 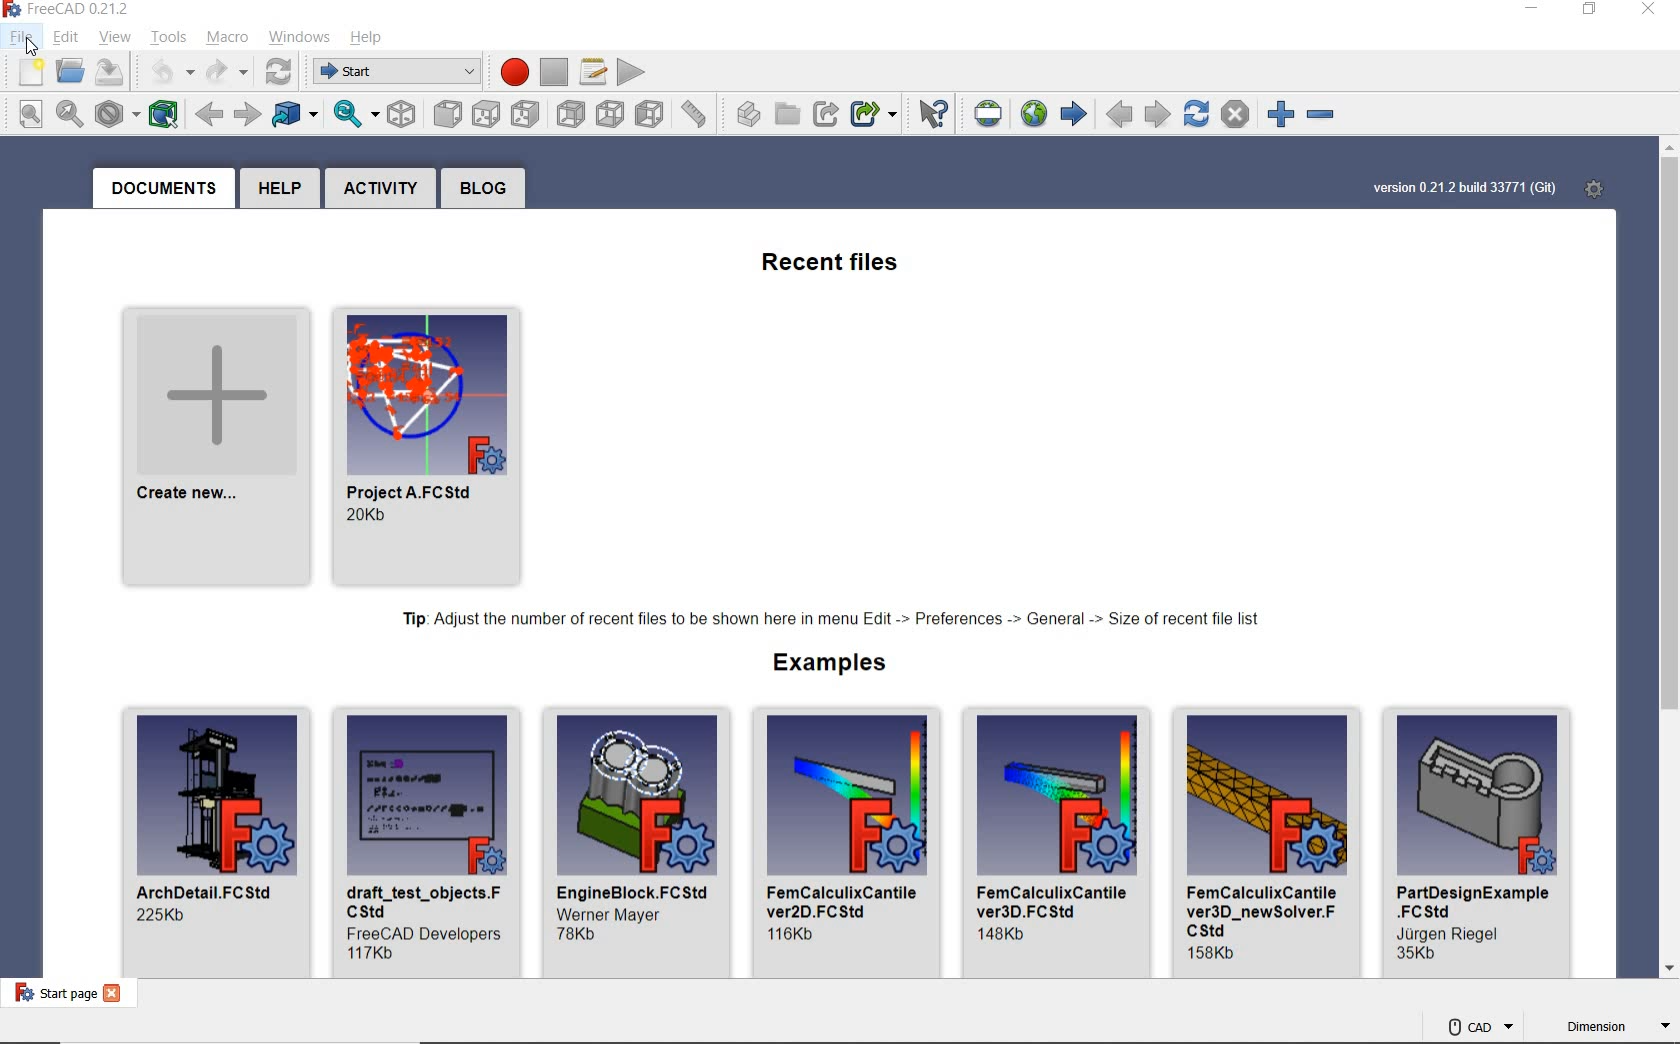 What do you see at coordinates (299, 37) in the screenshot?
I see `WINDOWS` at bounding box center [299, 37].